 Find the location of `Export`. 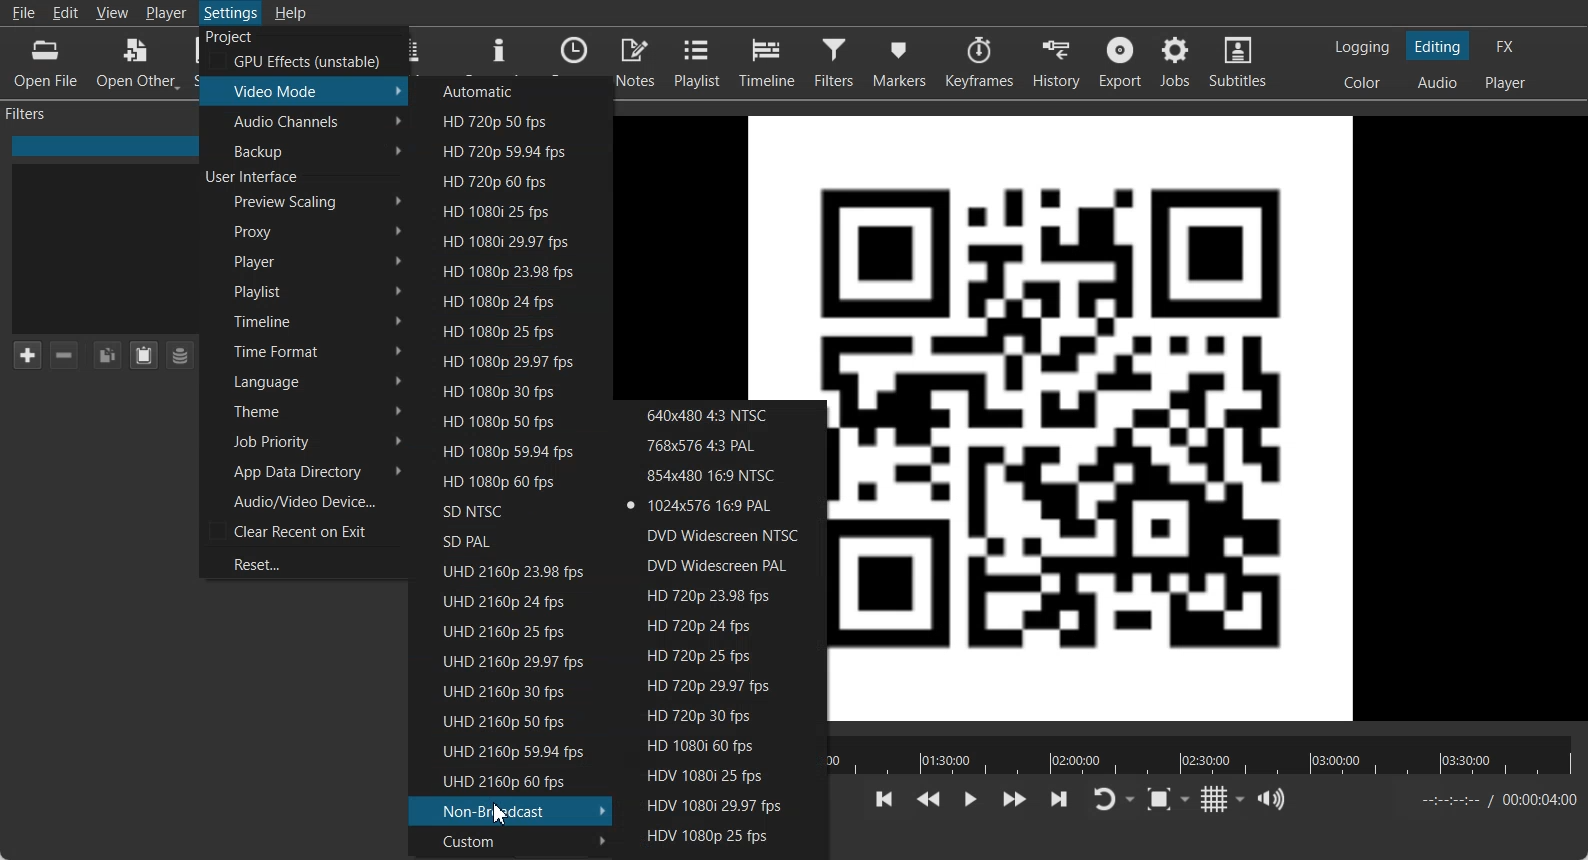

Export is located at coordinates (1120, 62).